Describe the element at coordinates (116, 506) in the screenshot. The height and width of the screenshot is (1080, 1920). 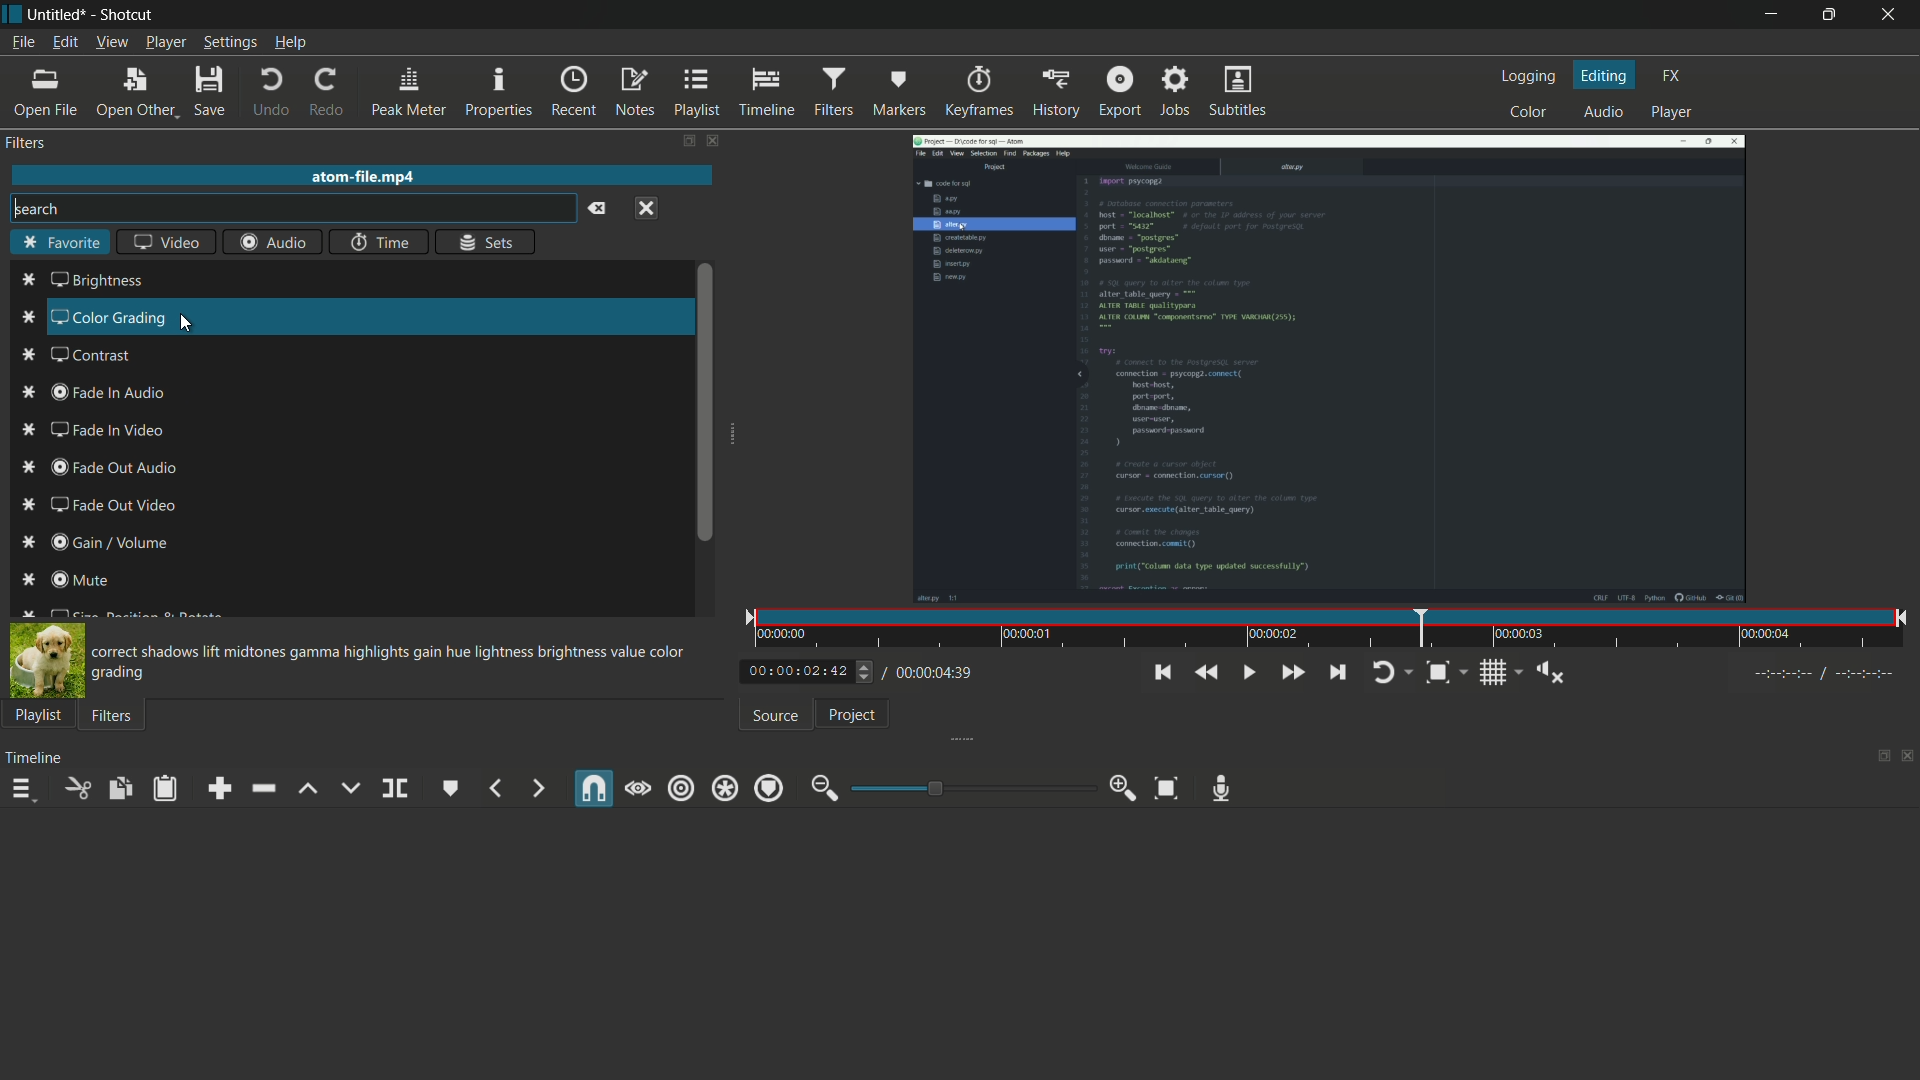
I see `fade out video` at that location.